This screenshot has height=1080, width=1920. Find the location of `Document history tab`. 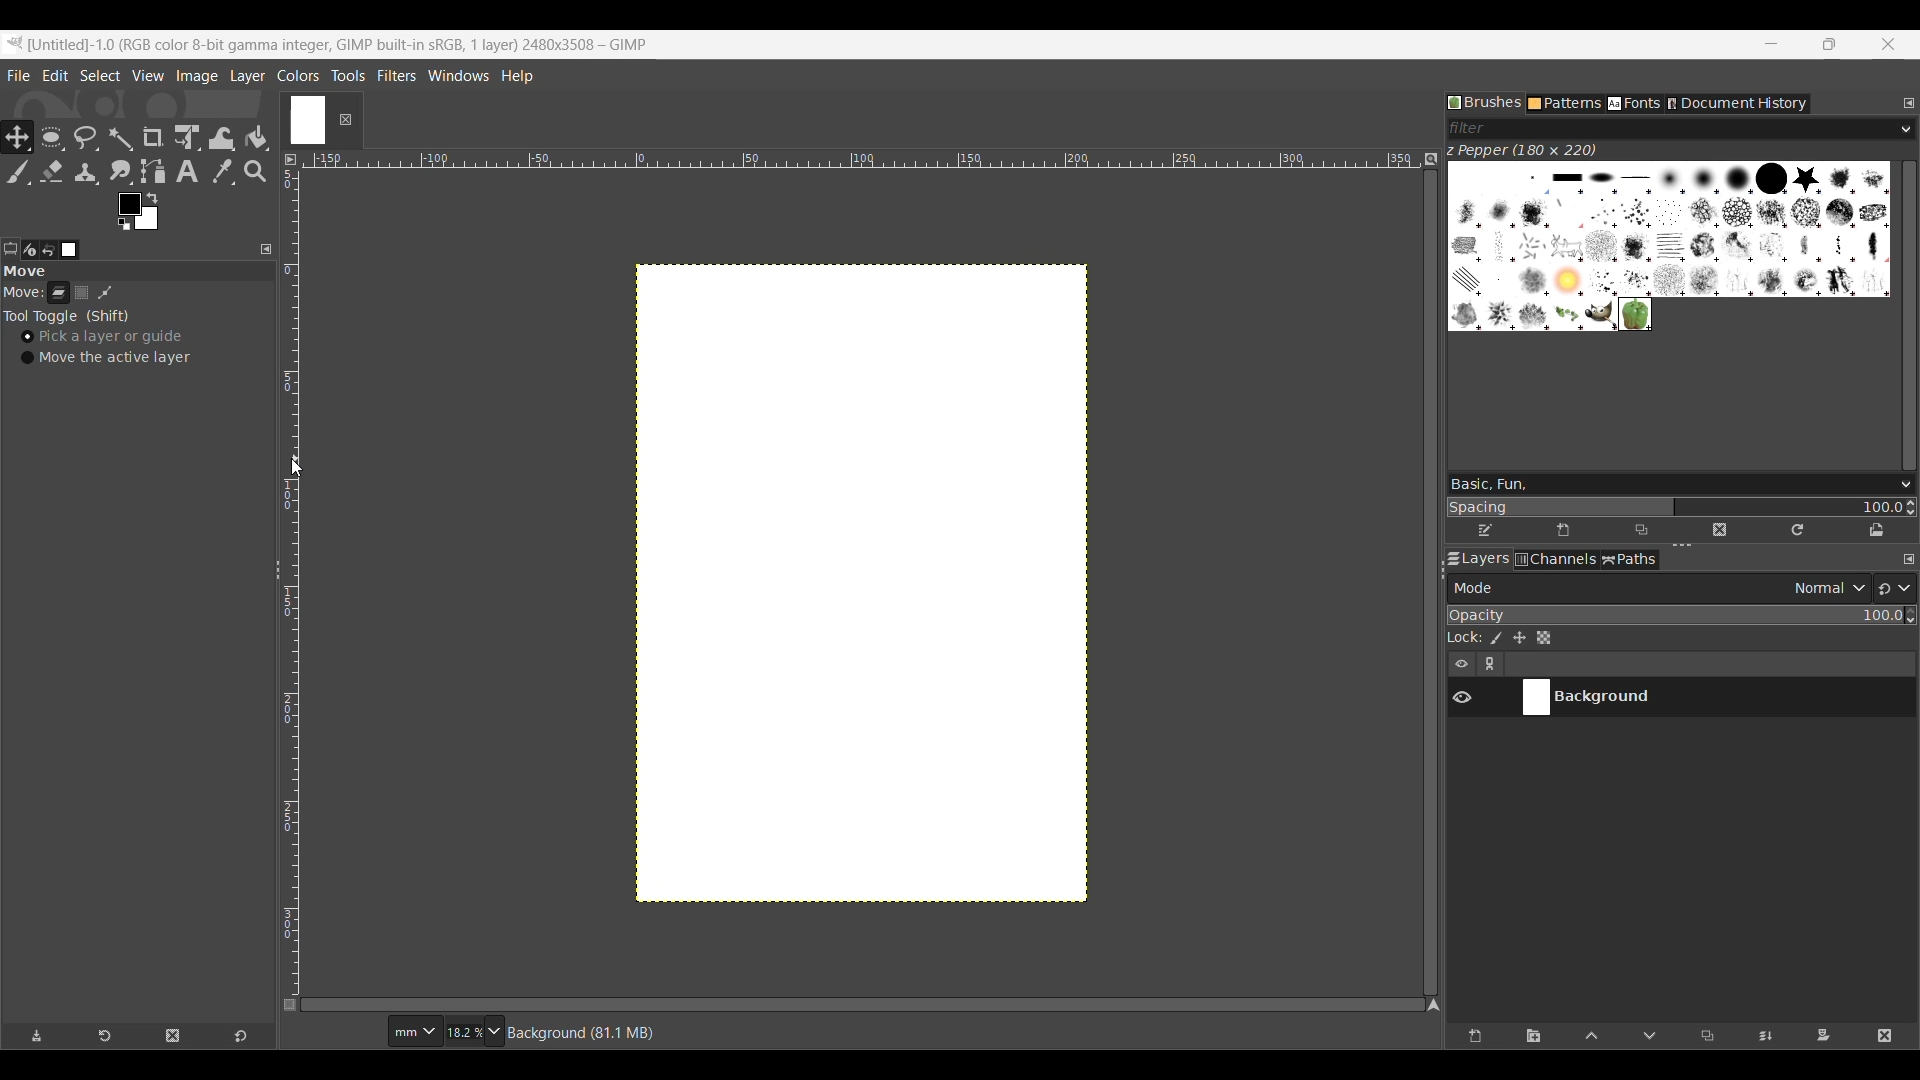

Document history tab is located at coordinates (1737, 104).